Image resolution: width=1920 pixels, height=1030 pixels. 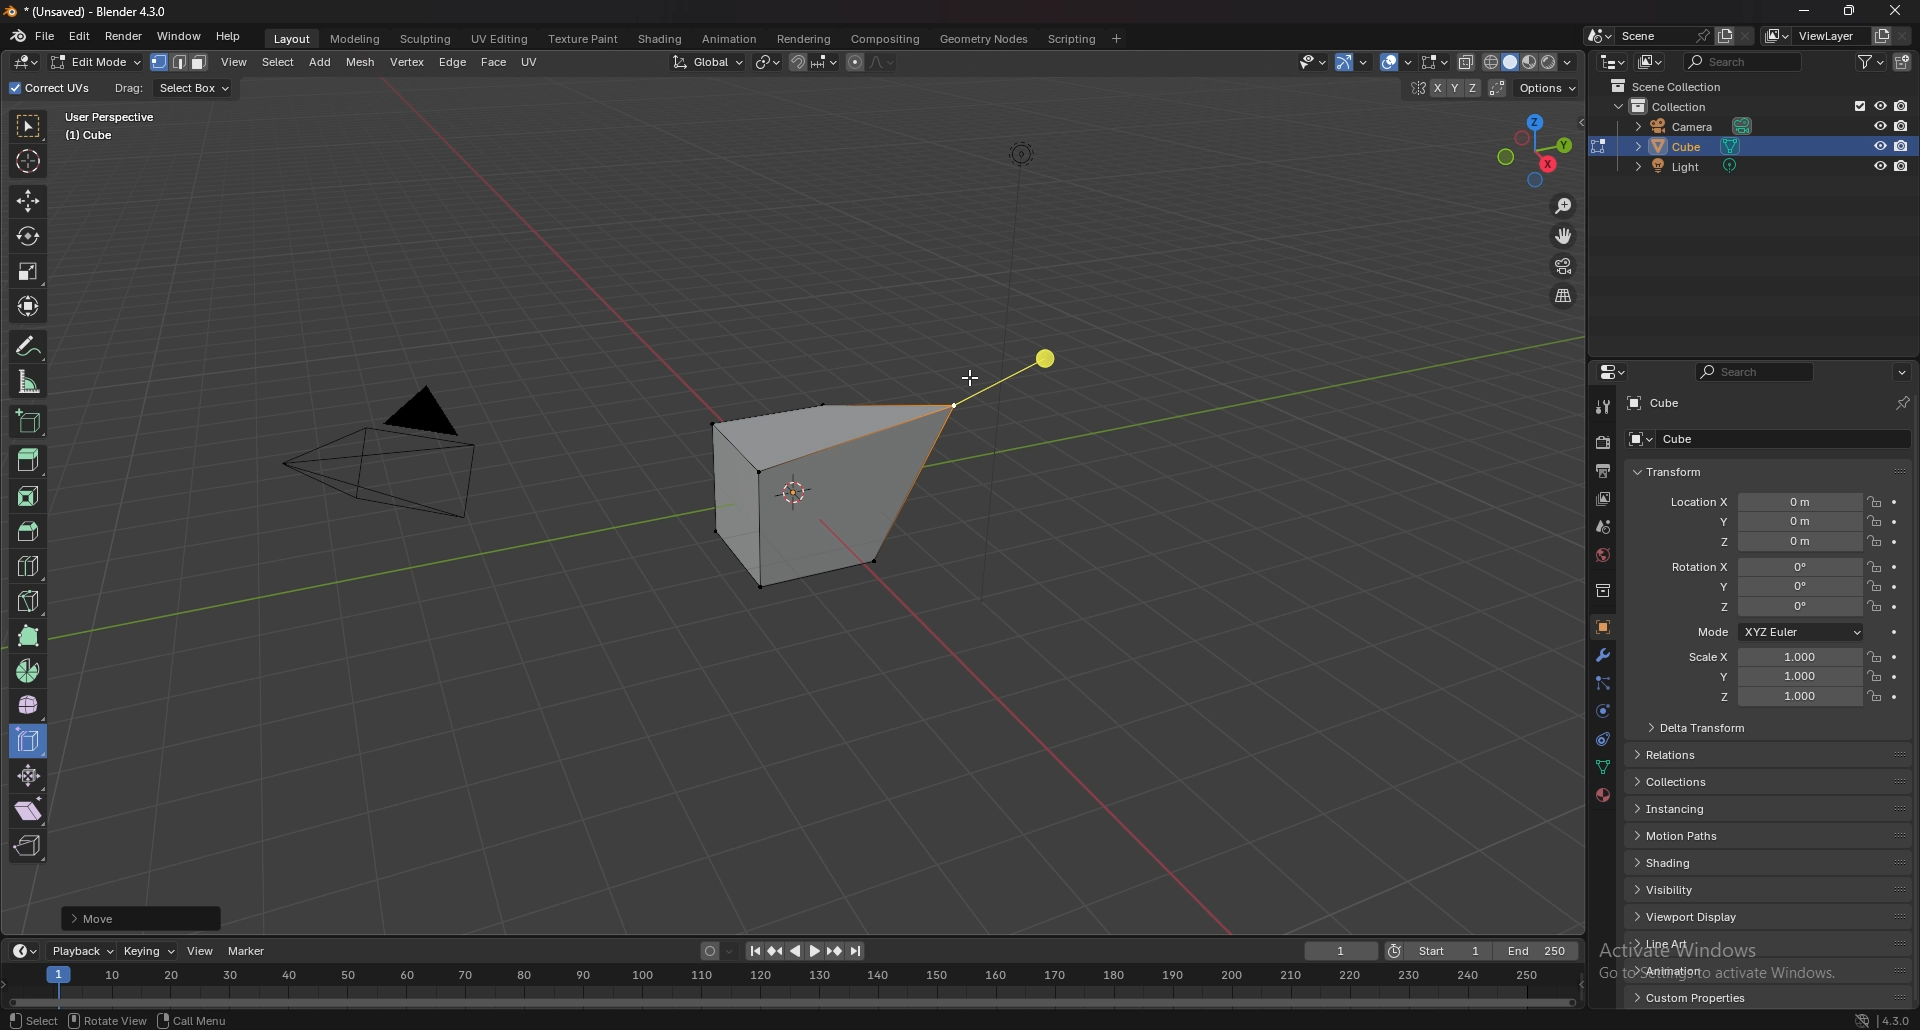 What do you see at coordinates (1601, 499) in the screenshot?
I see `view layer` at bounding box center [1601, 499].